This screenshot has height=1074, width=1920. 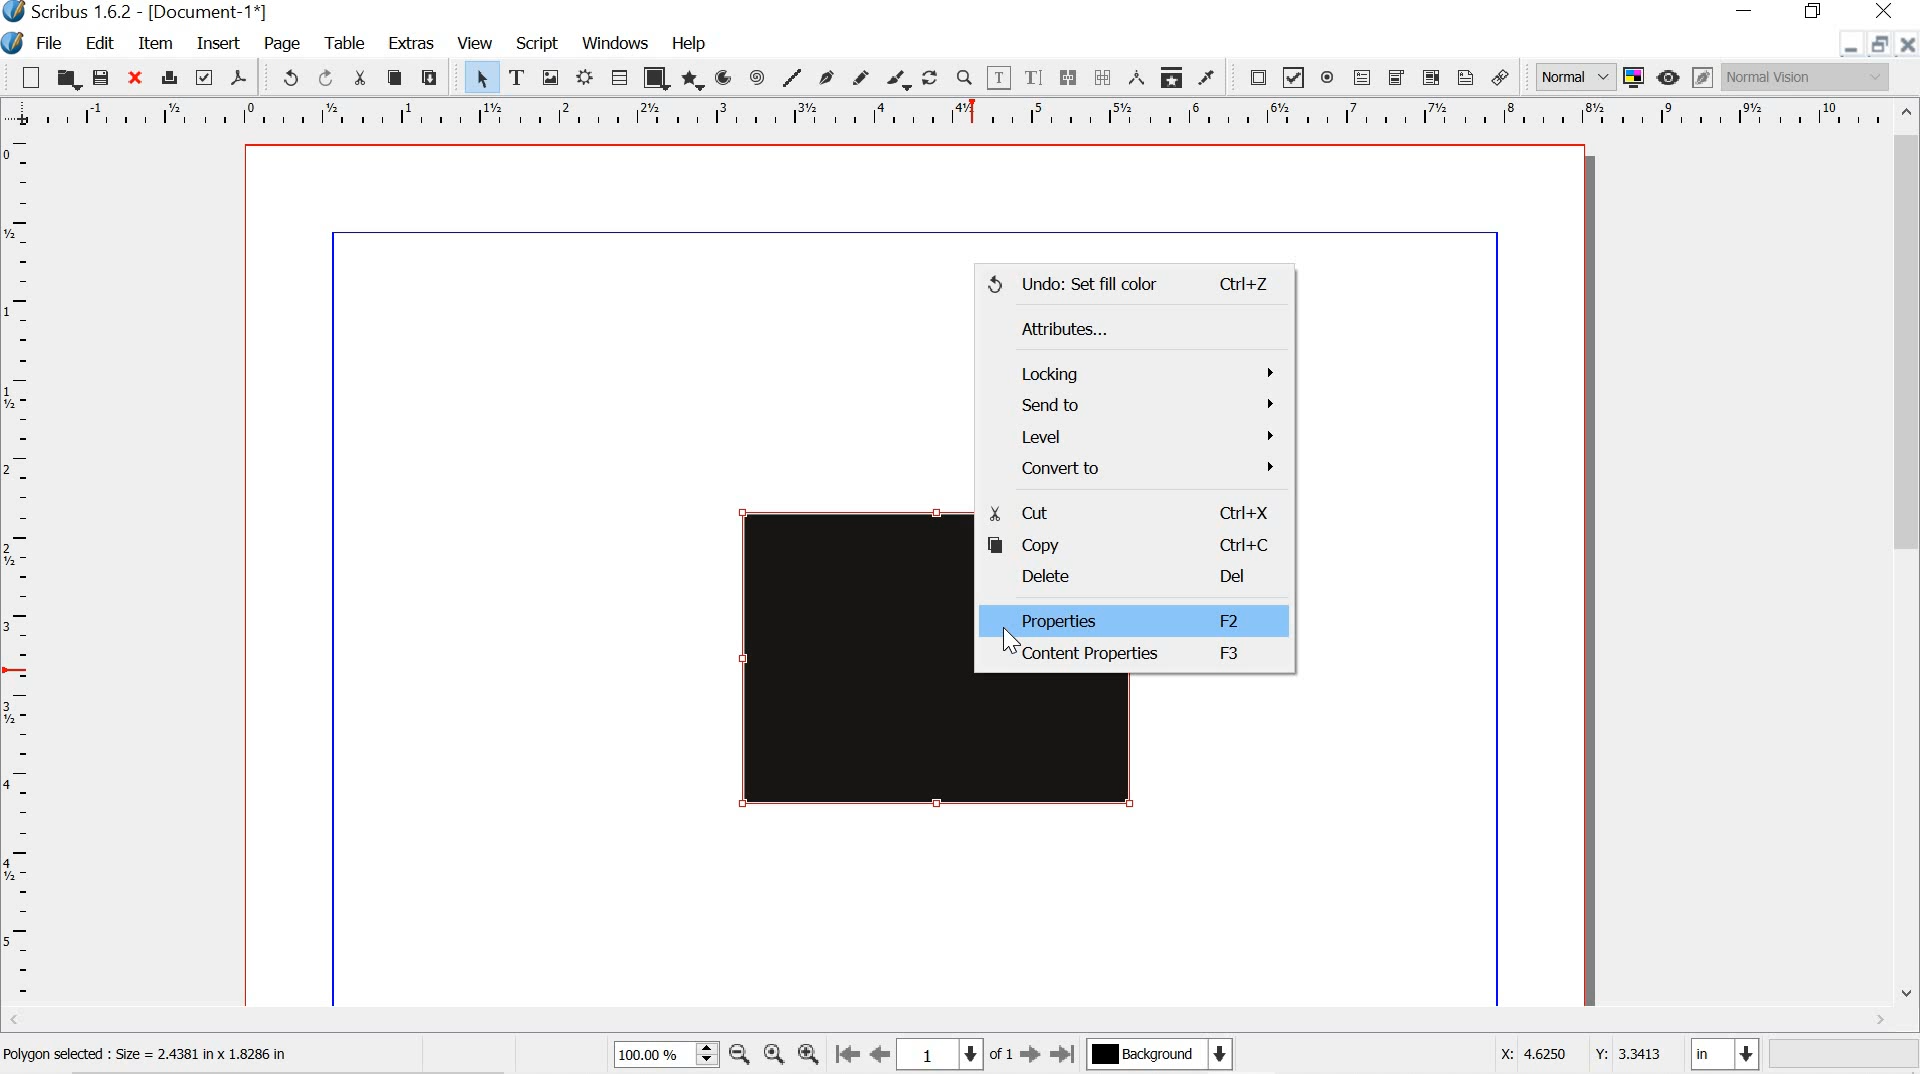 I want to click on select item, so click(x=479, y=76).